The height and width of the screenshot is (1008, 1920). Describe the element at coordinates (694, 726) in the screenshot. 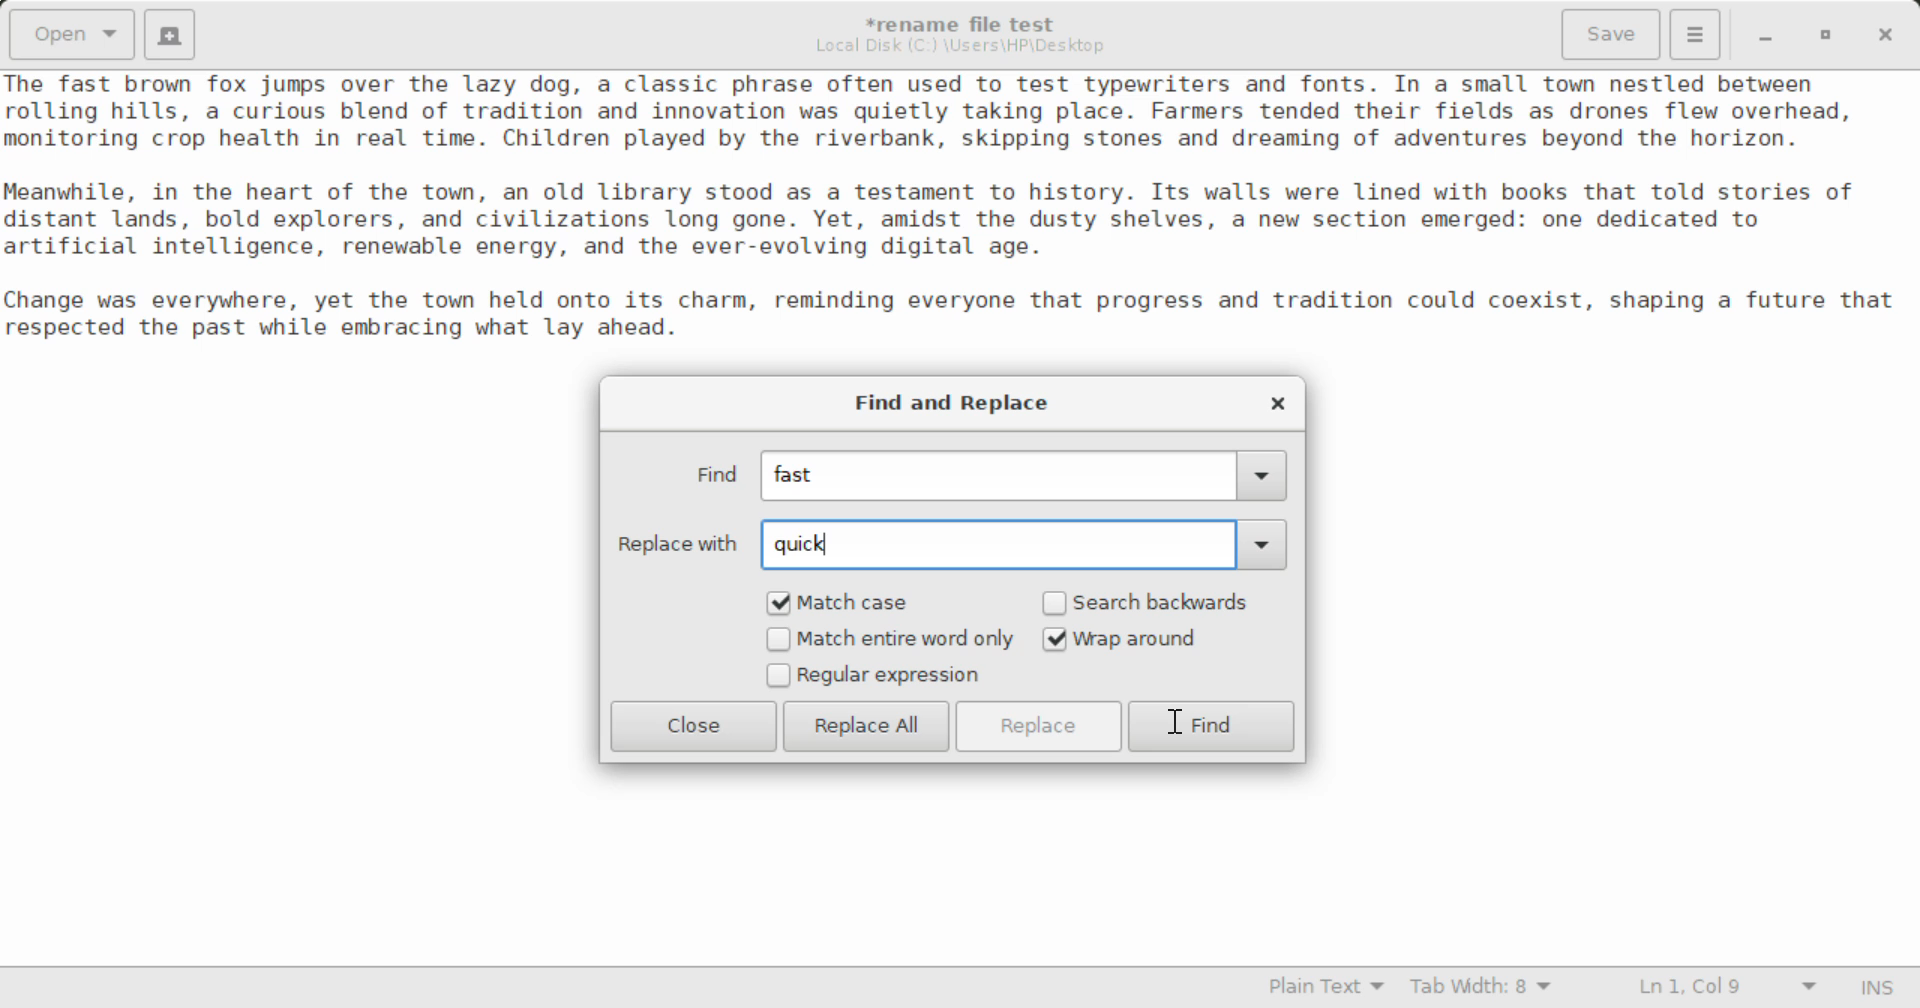

I see `Close` at that location.